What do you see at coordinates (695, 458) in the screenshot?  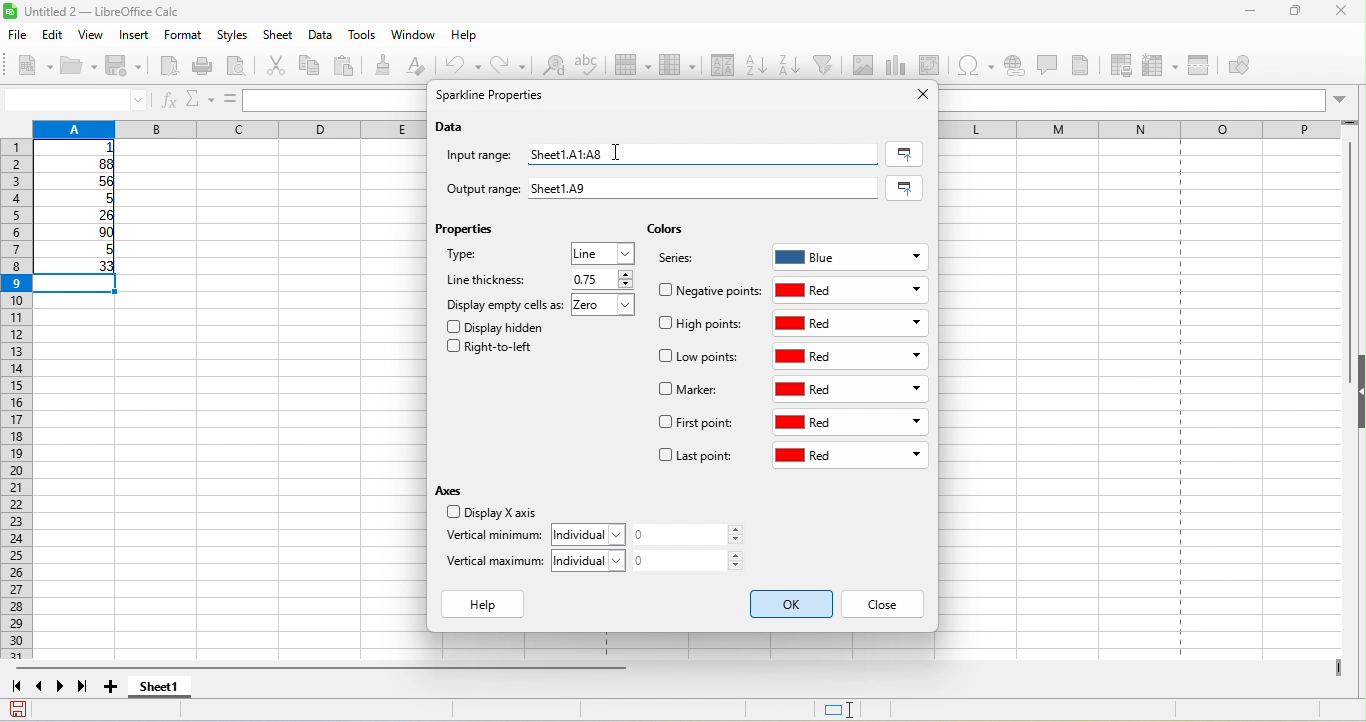 I see `last point` at bounding box center [695, 458].